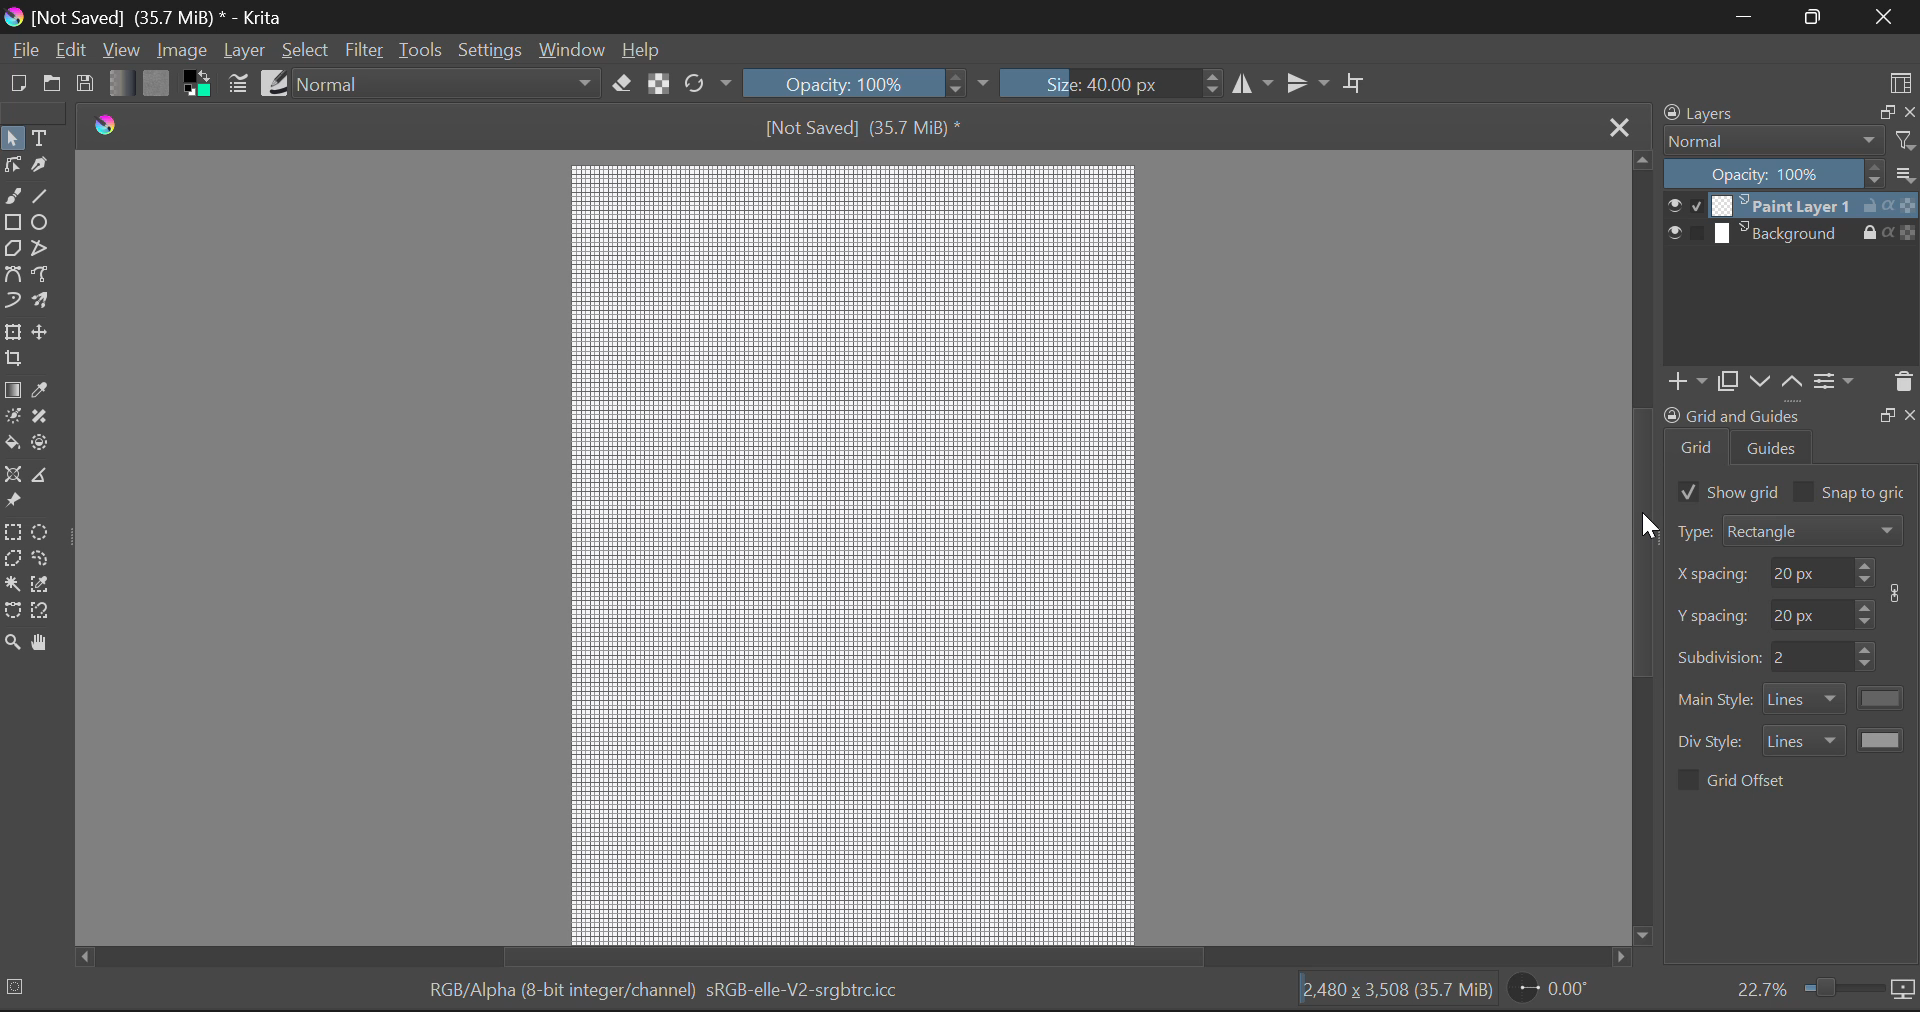 The image size is (1920, 1012). Describe the element at coordinates (1805, 699) in the screenshot. I see `style` at that location.